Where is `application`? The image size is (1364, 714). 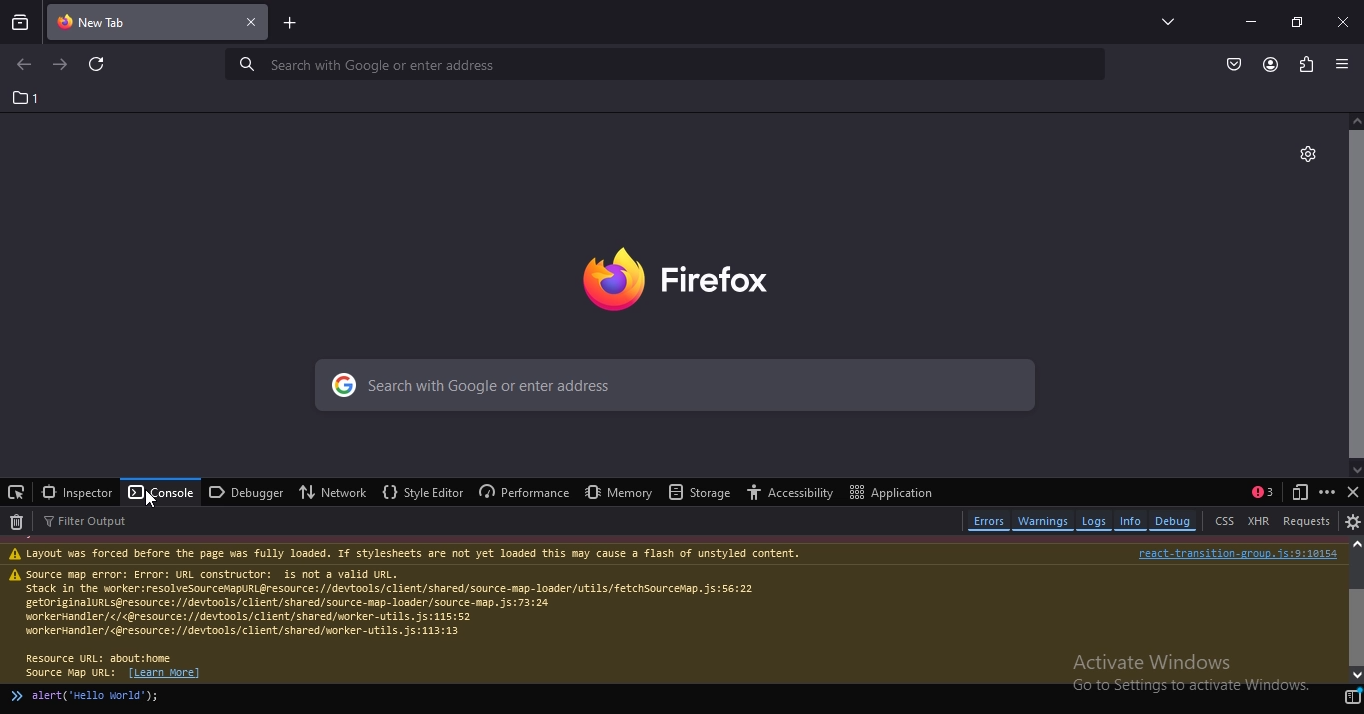 application is located at coordinates (889, 492).